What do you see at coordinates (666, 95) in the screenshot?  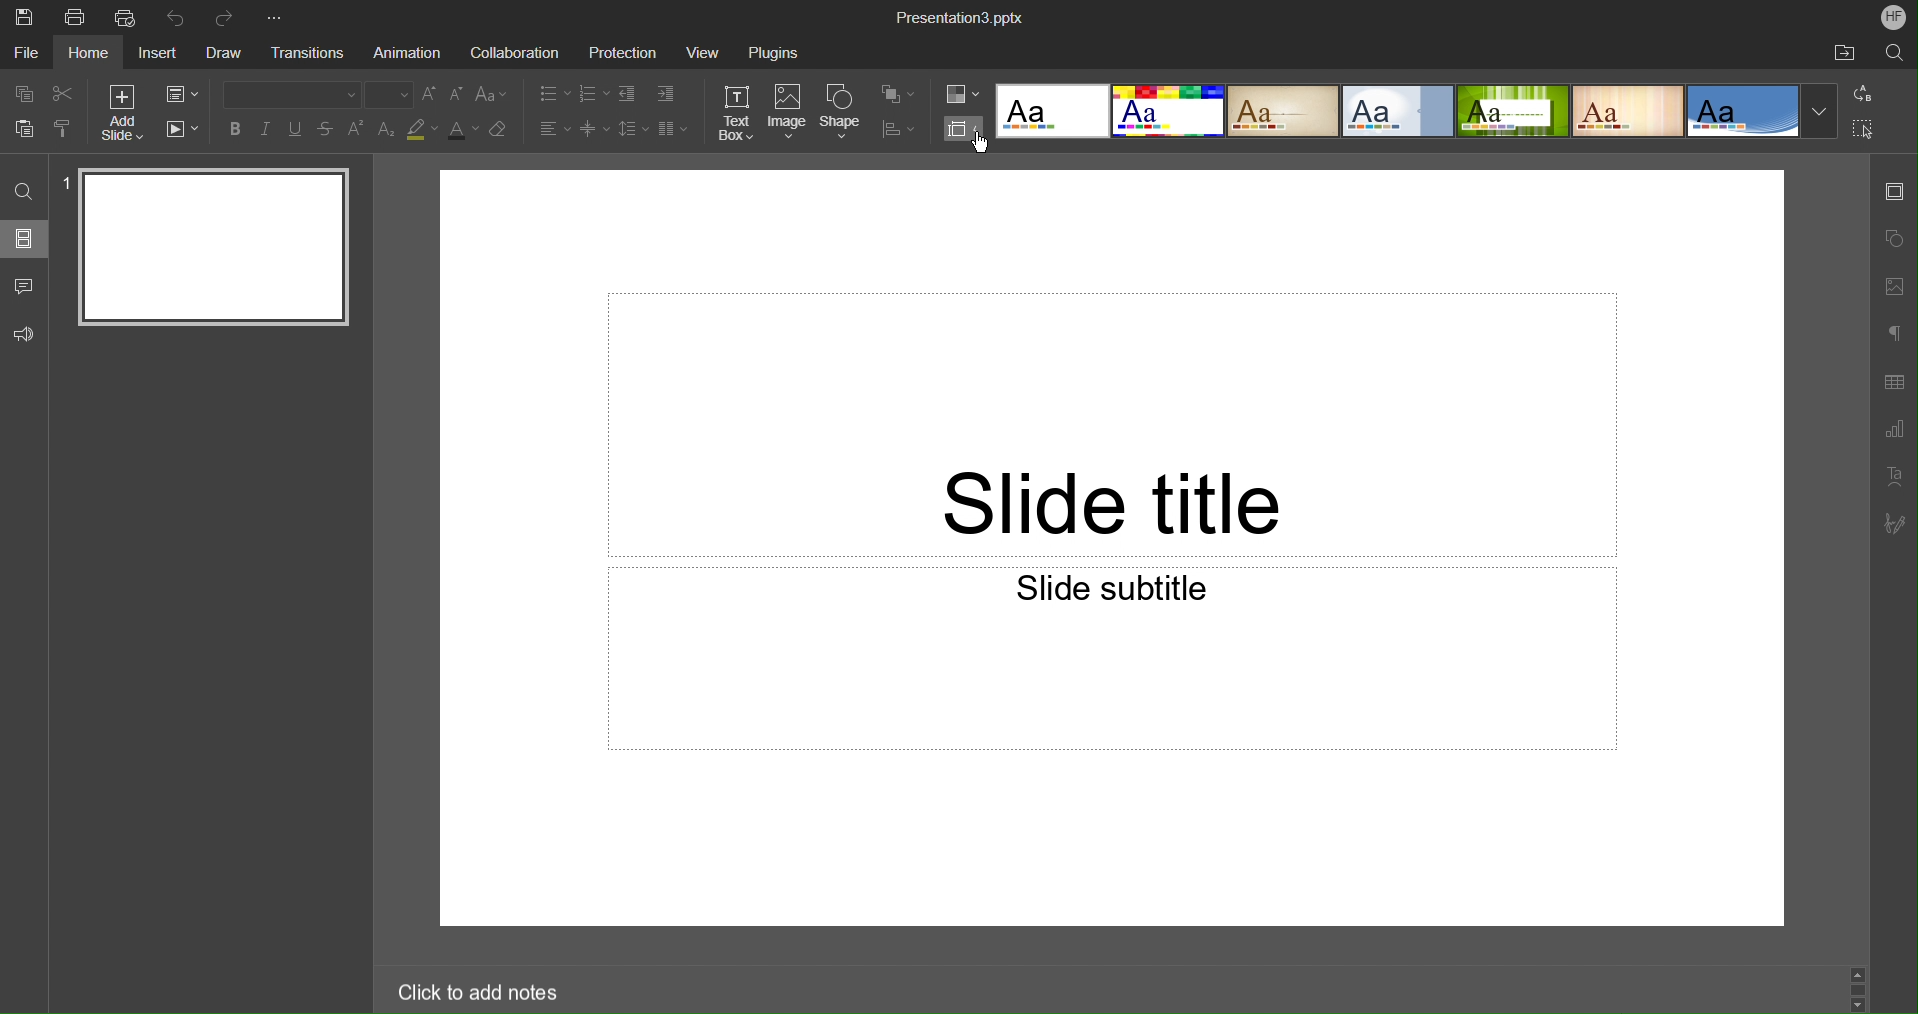 I see `Increase Indent` at bounding box center [666, 95].